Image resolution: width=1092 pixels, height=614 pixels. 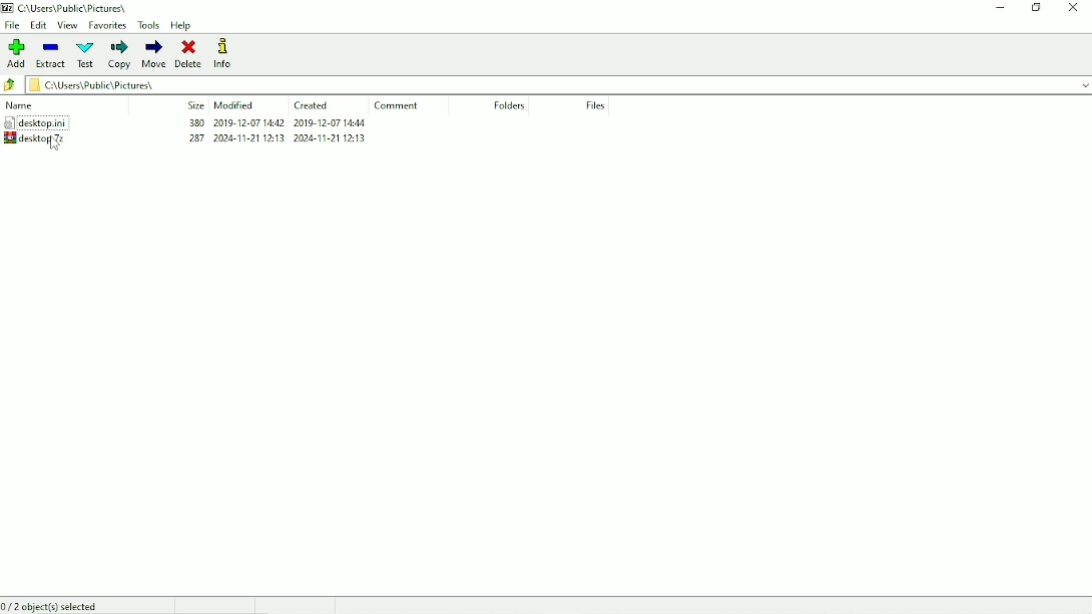 What do you see at coordinates (53, 139) in the screenshot?
I see `desktop.7z` at bounding box center [53, 139].